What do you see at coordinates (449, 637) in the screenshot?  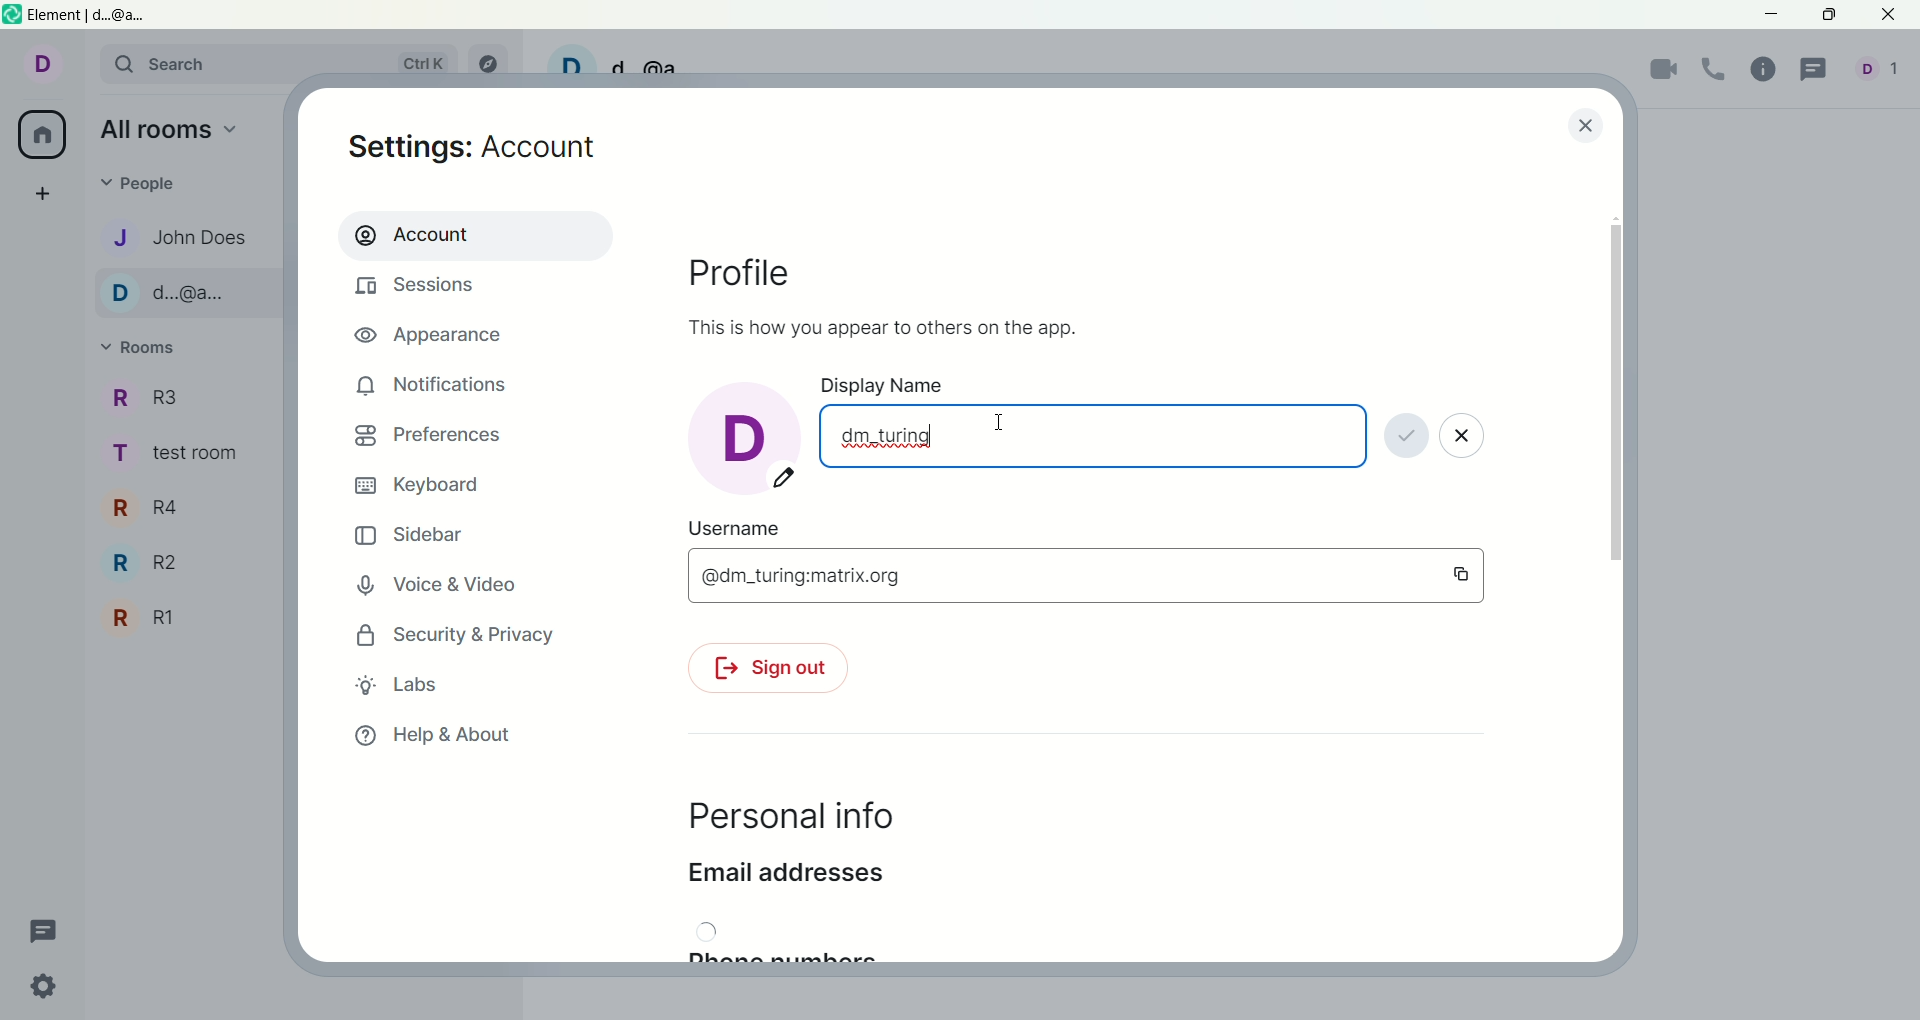 I see `security and privacy` at bounding box center [449, 637].